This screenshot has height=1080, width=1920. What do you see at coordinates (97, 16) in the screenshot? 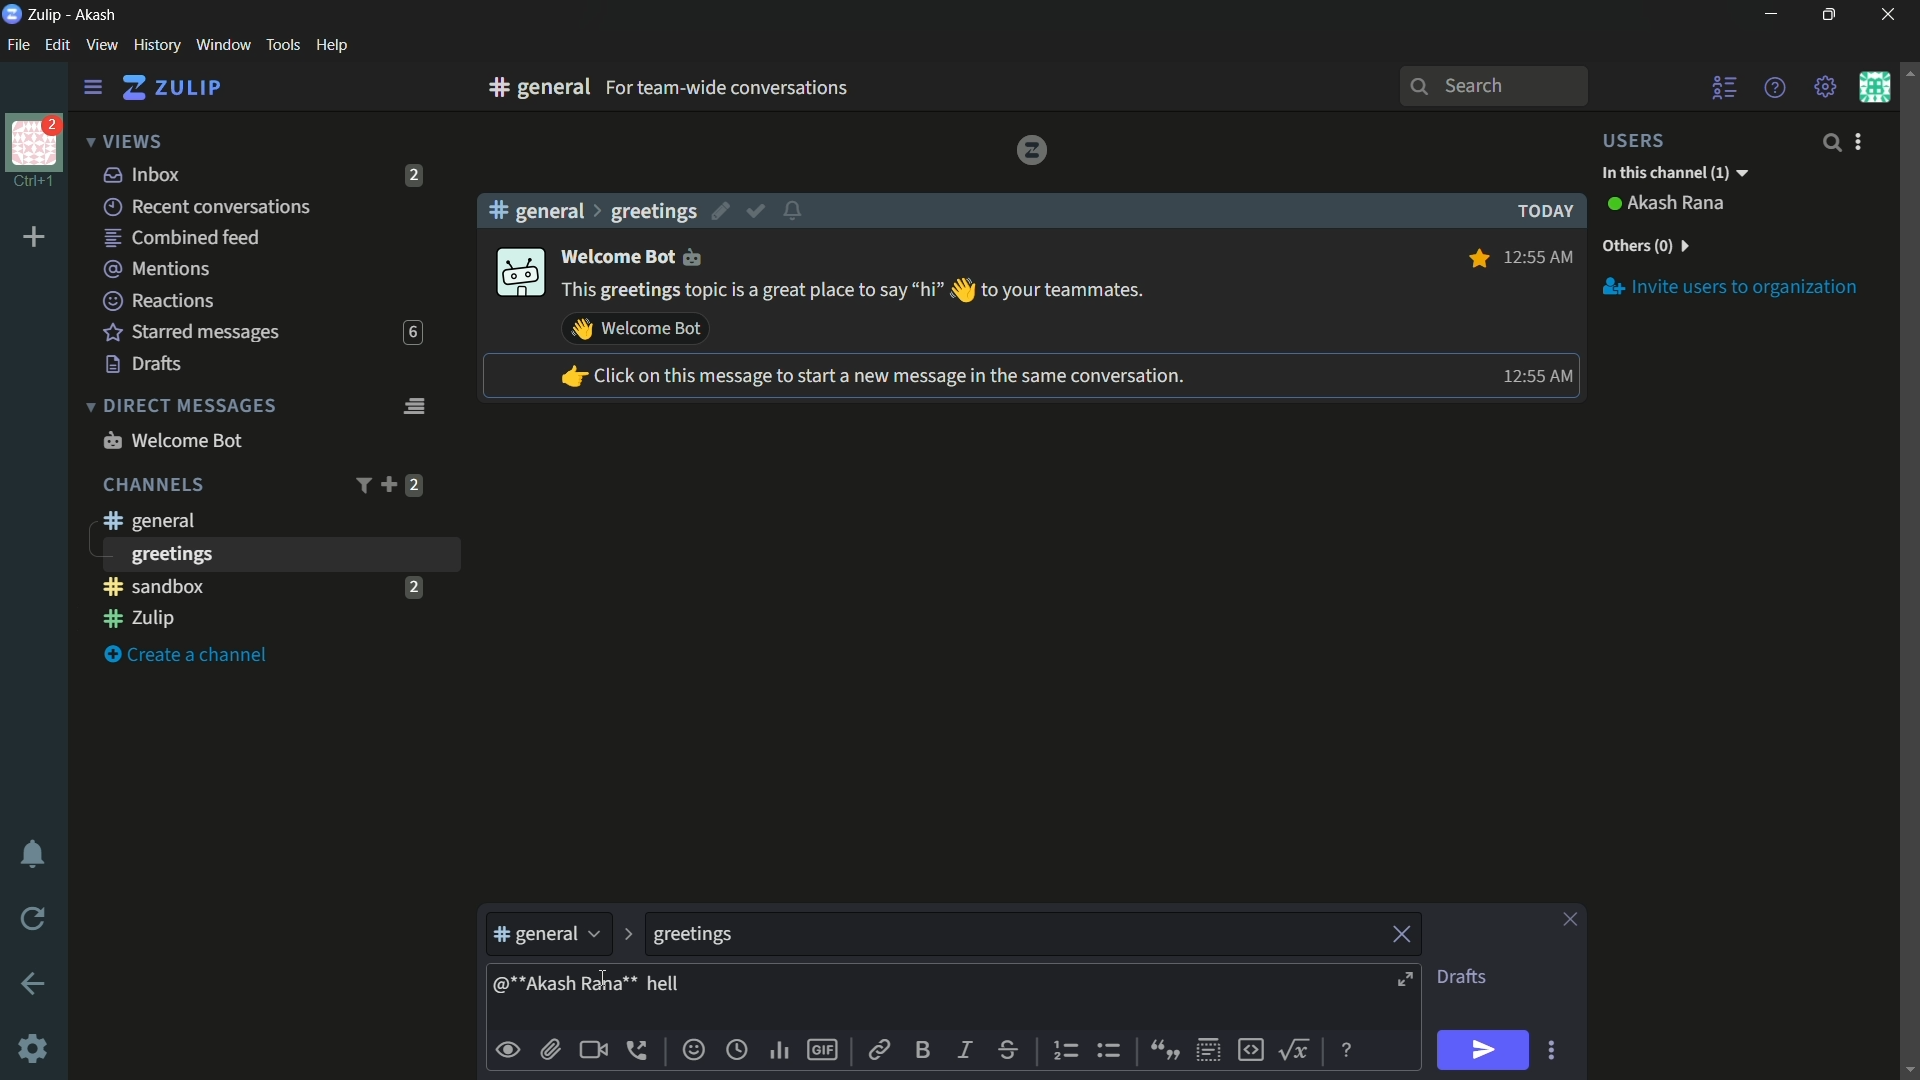
I see `Akash` at bounding box center [97, 16].